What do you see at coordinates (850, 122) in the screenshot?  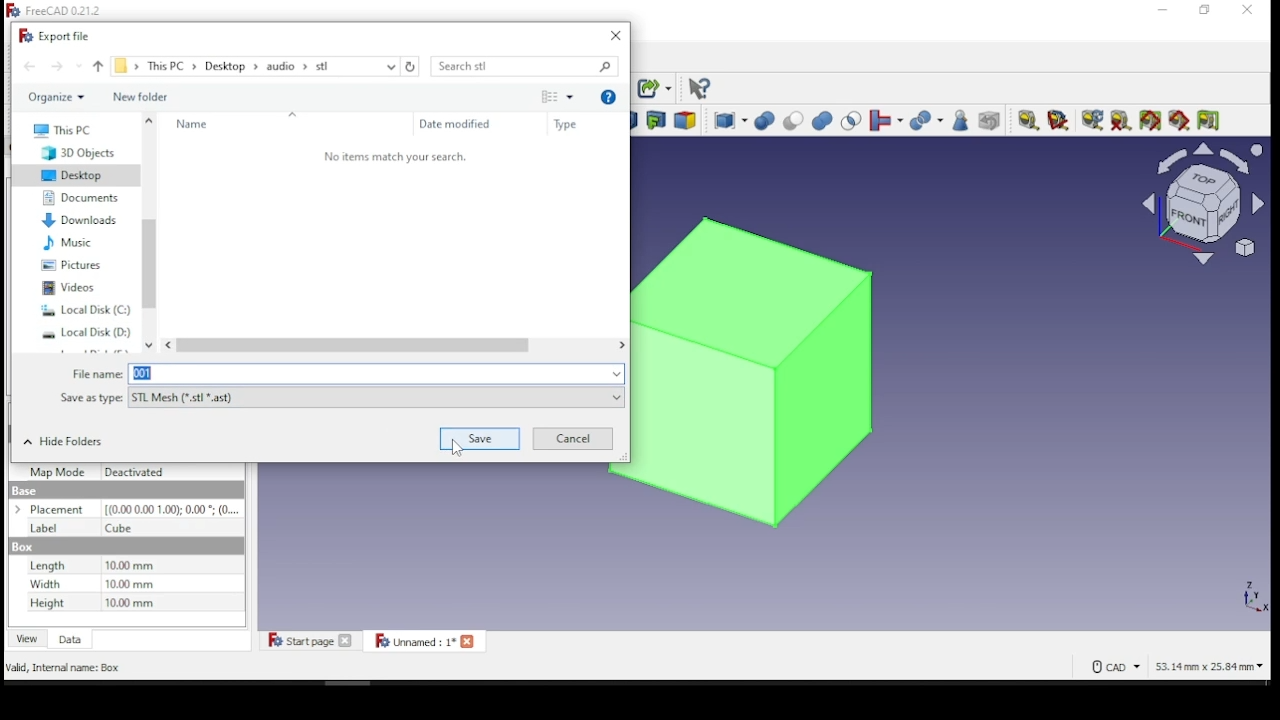 I see `intersection` at bounding box center [850, 122].